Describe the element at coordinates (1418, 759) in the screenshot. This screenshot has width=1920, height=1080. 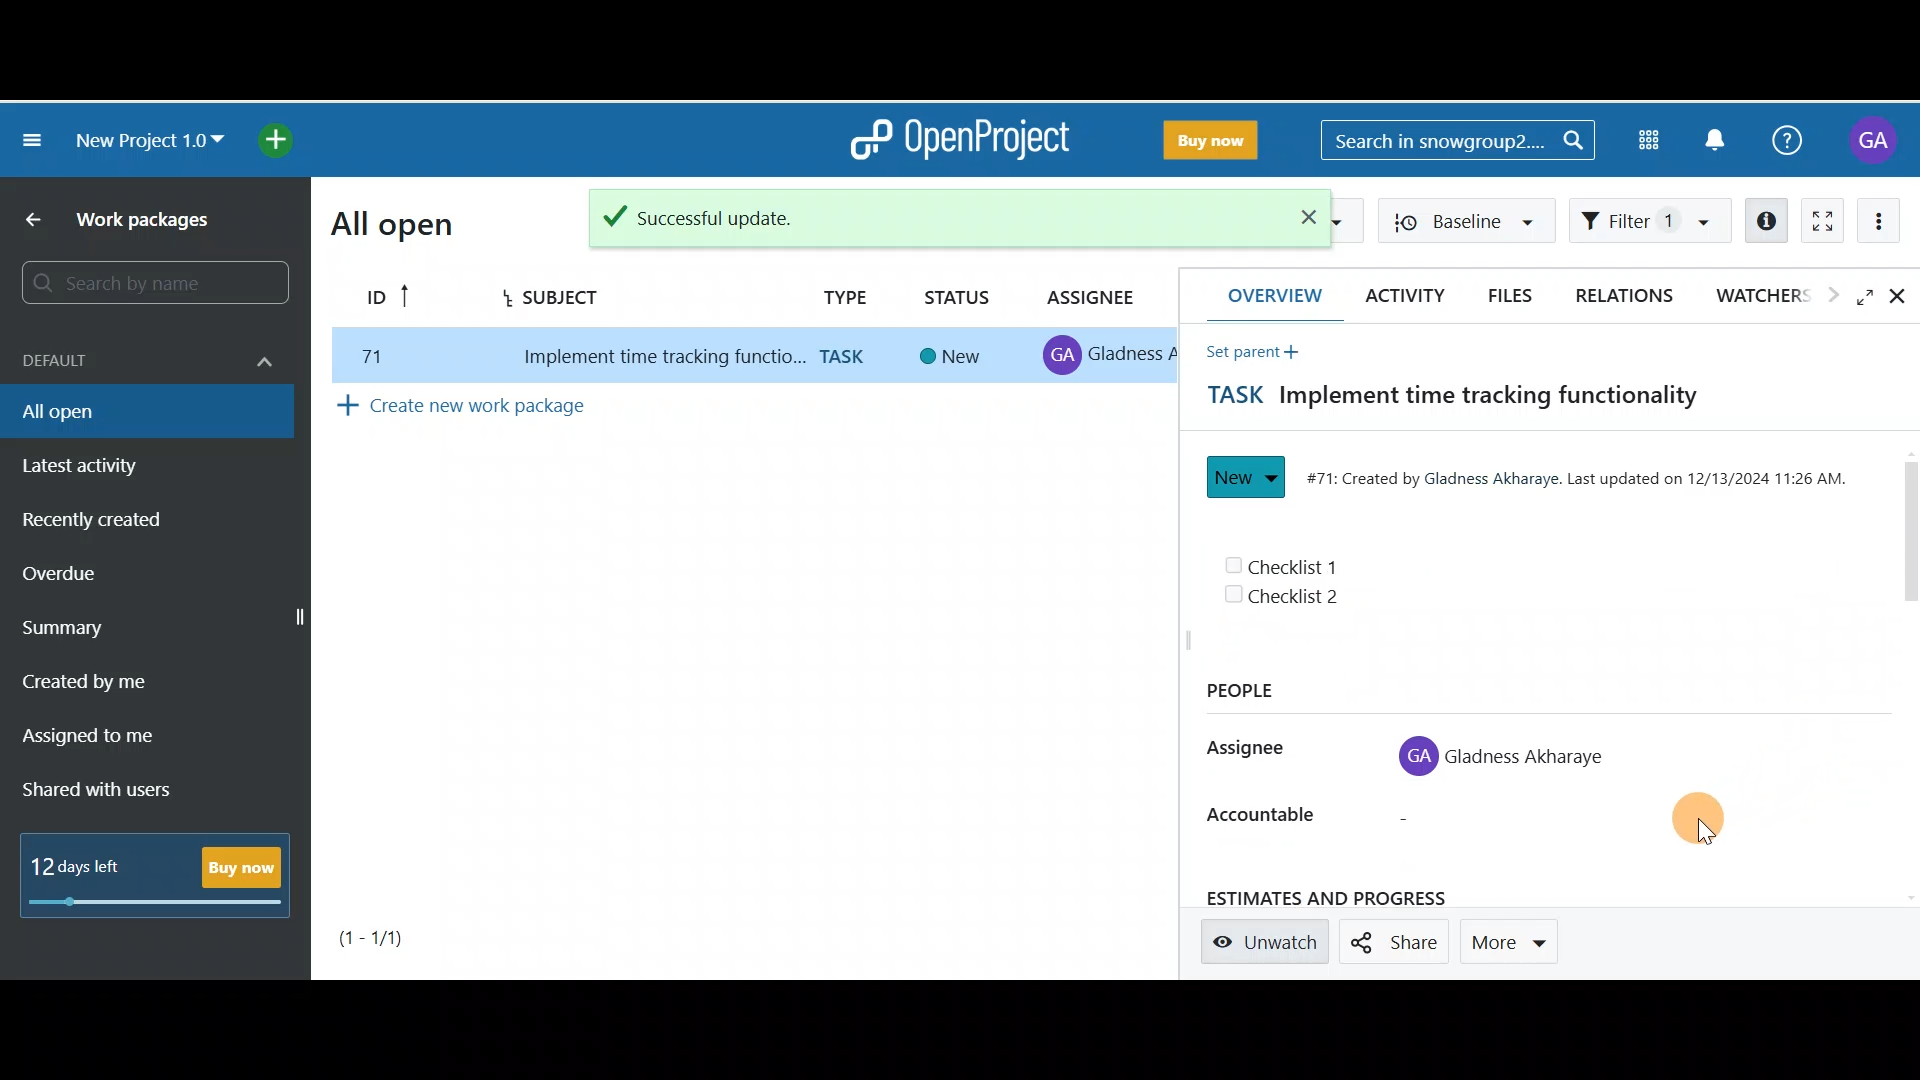
I see `profile icon` at that location.